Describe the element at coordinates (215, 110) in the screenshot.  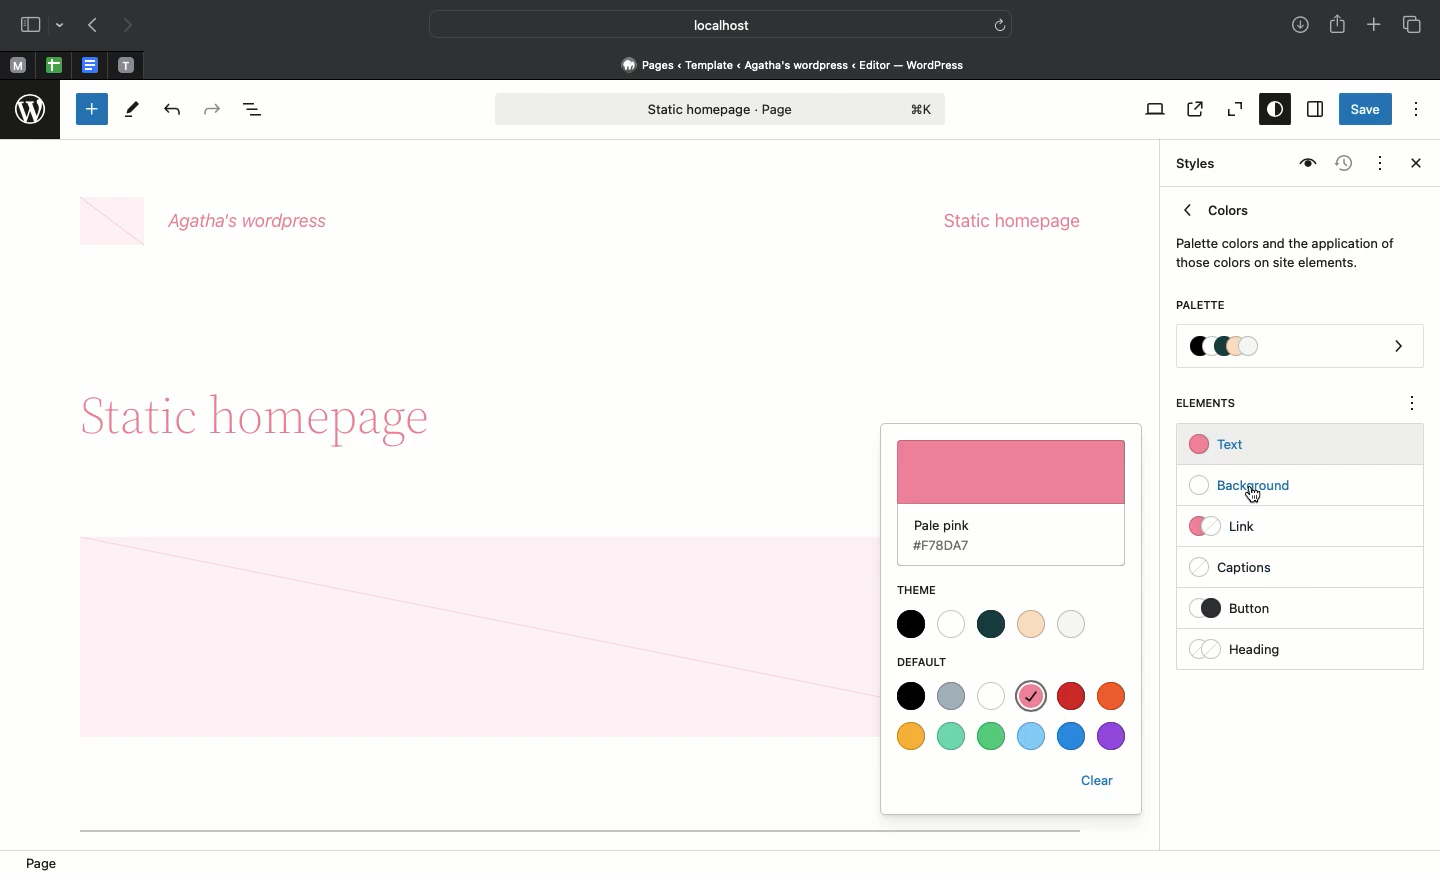
I see `Redo` at that location.